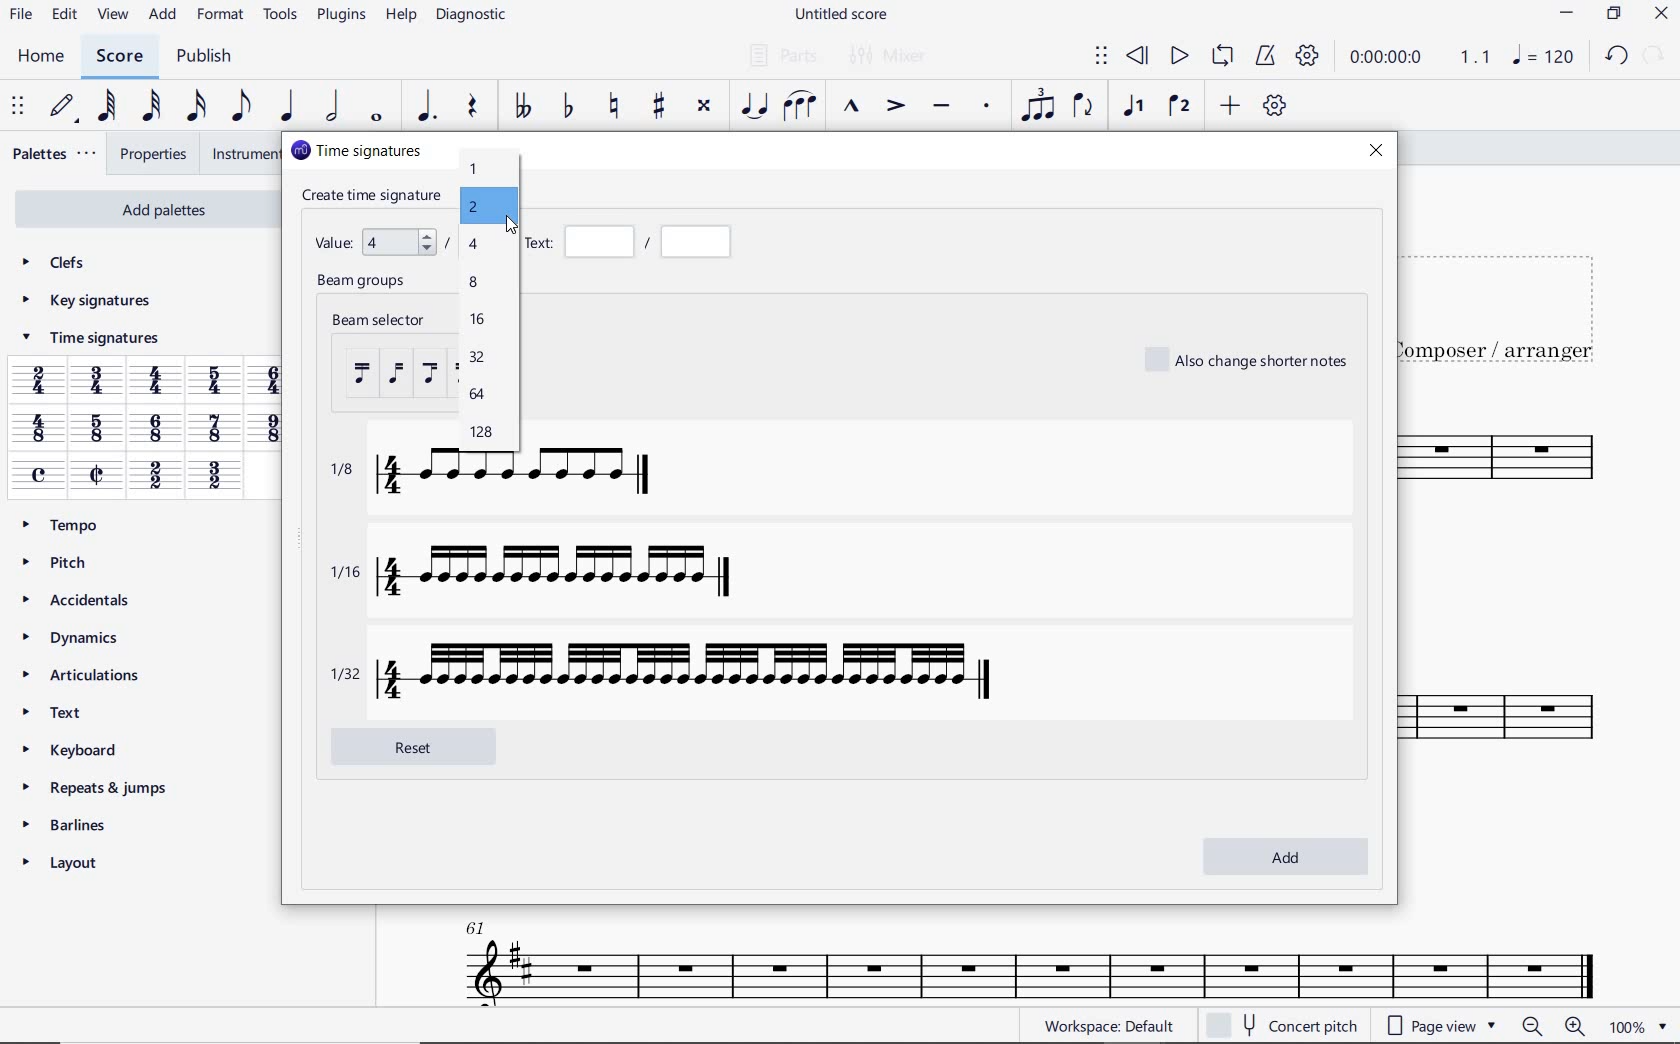 This screenshot has height=1044, width=1680. Describe the element at coordinates (164, 16) in the screenshot. I see `ADD` at that location.